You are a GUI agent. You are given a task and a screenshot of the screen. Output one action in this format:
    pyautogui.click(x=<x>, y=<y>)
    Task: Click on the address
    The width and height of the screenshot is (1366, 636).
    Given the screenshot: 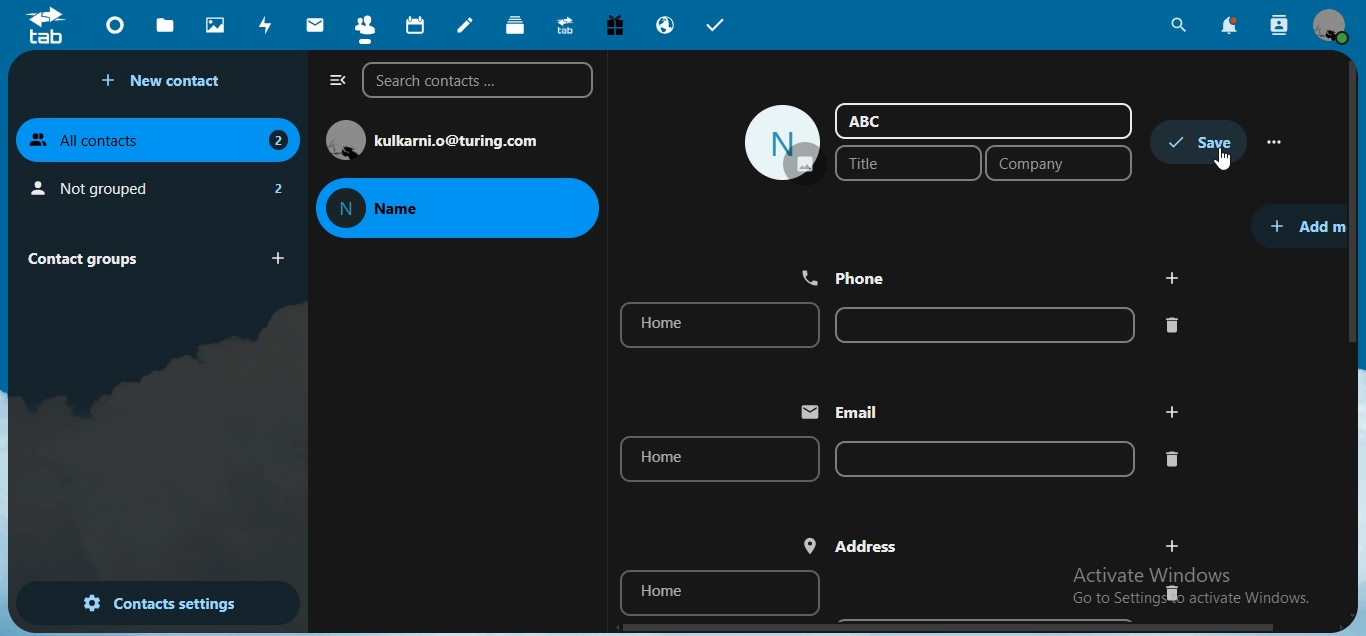 What is the action you would take?
    pyautogui.click(x=853, y=546)
    